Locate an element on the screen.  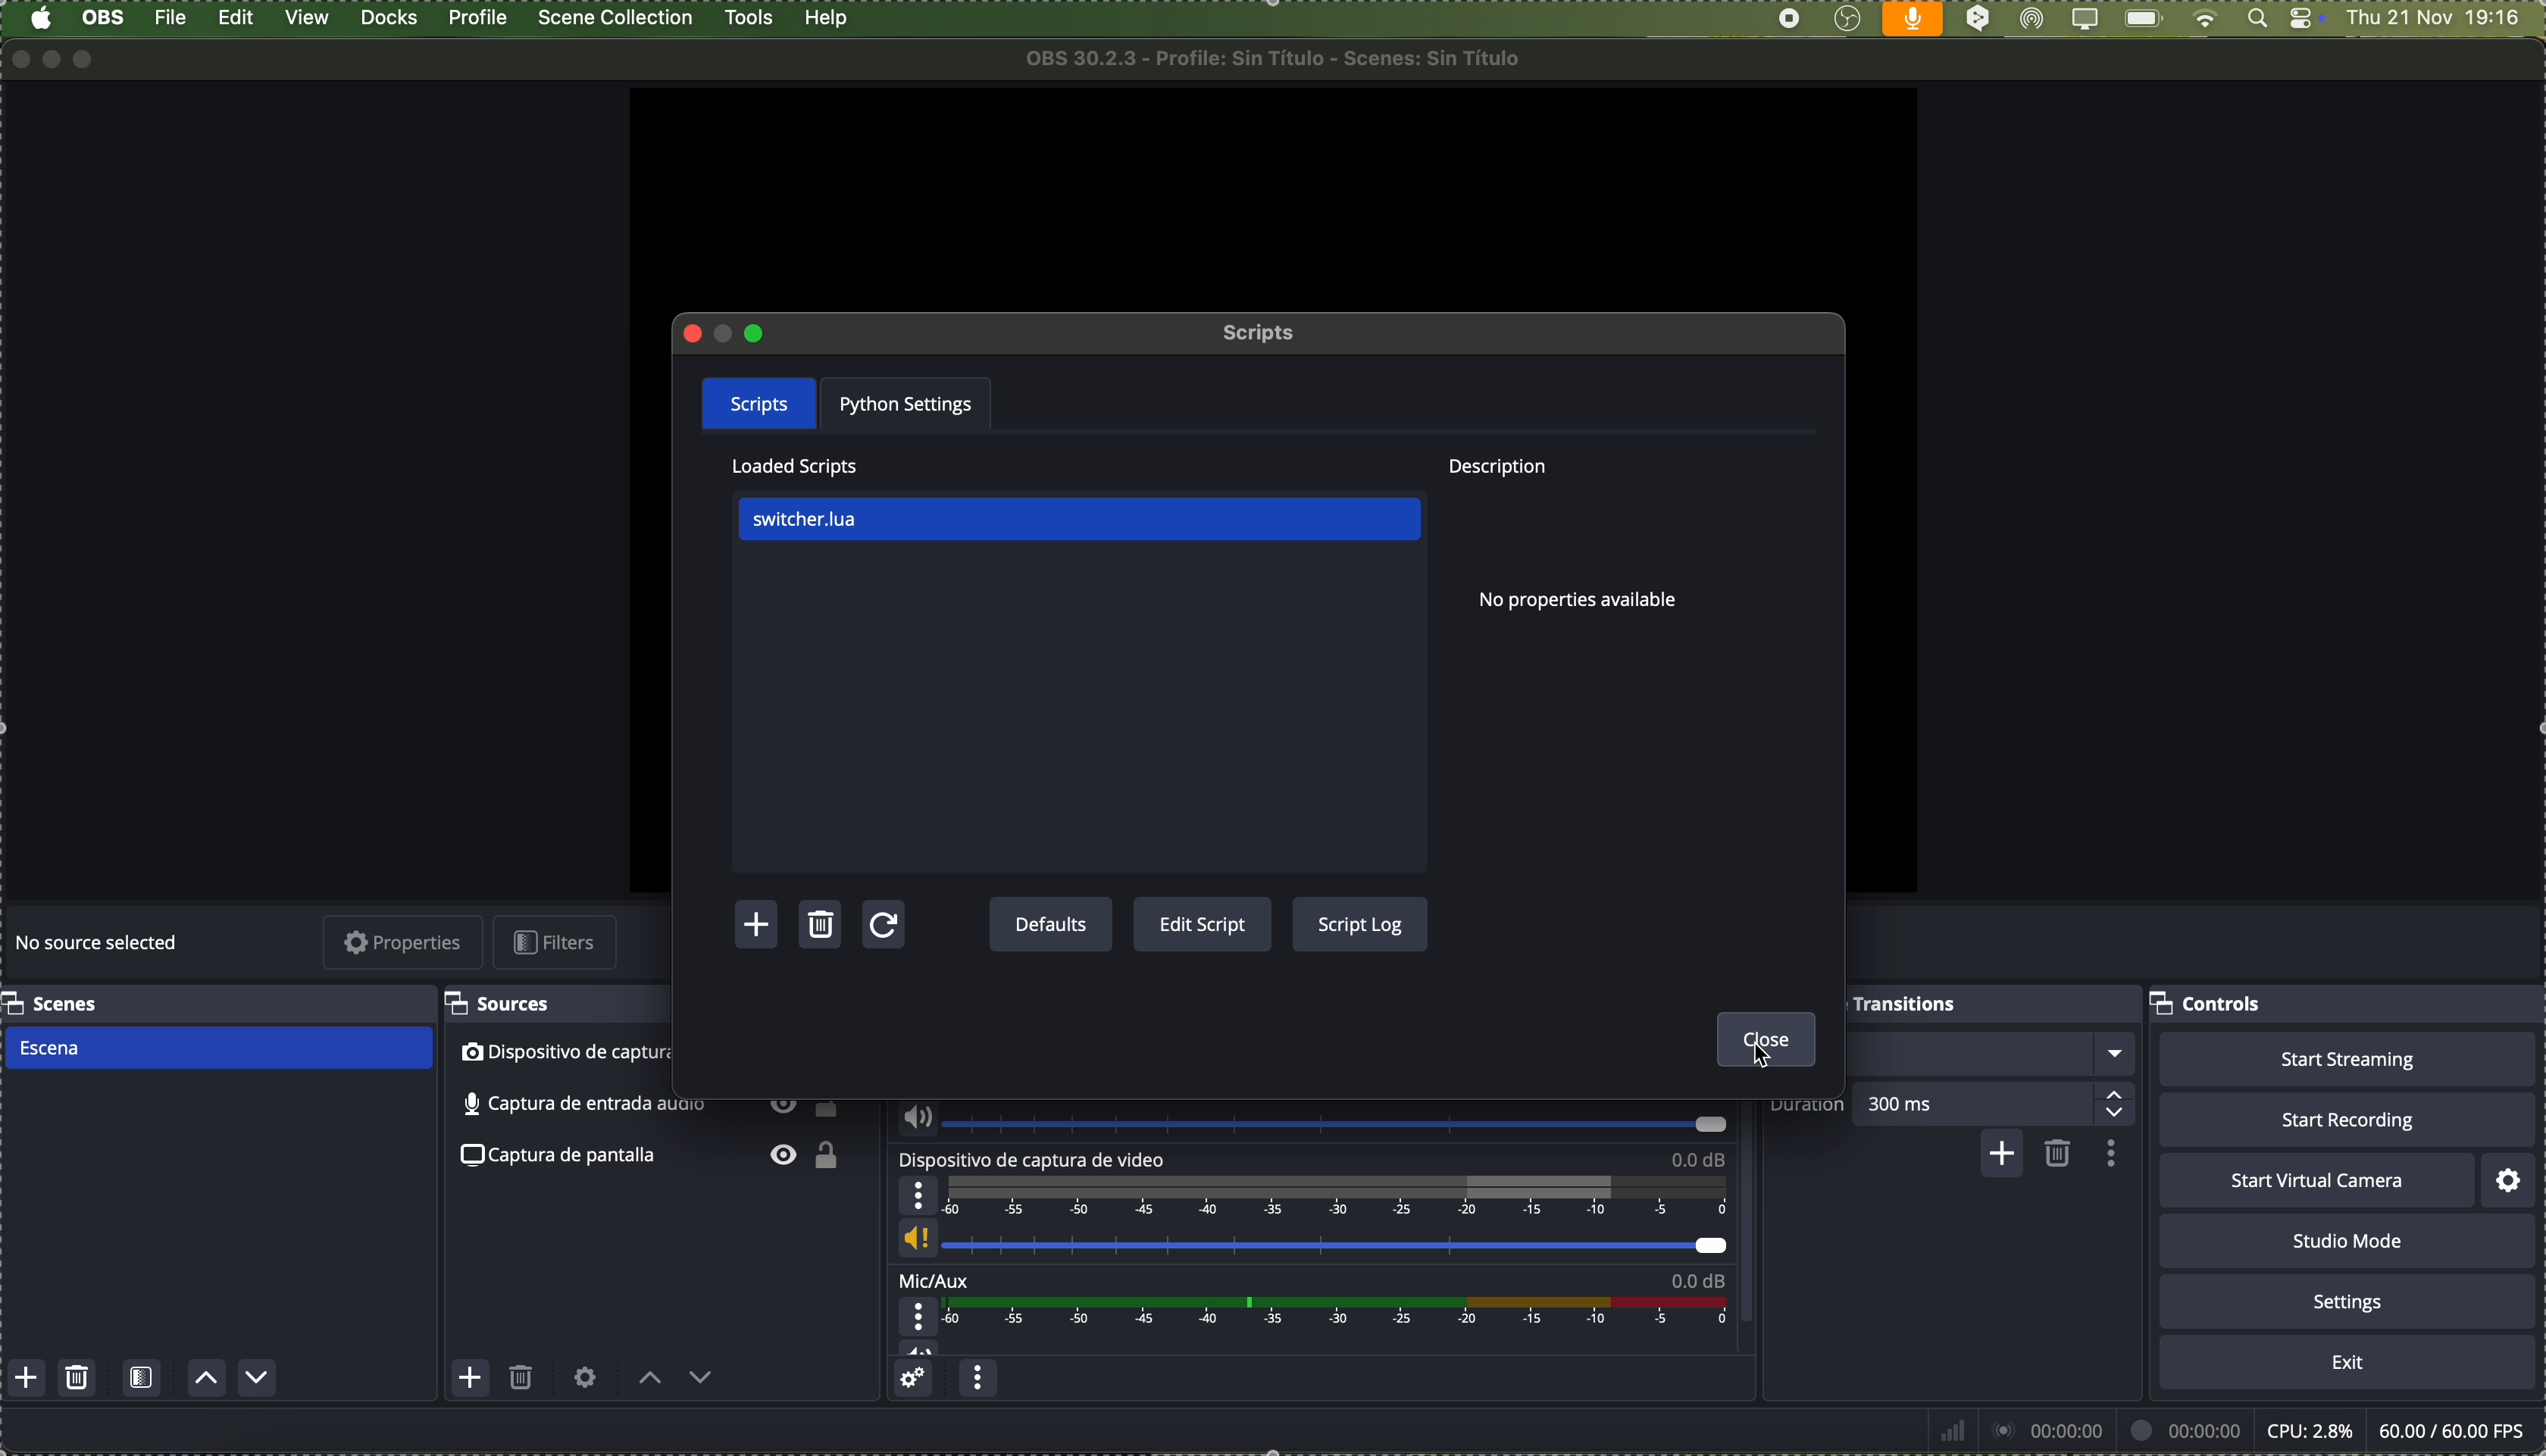
add scene is located at coordinates (27, 1379).